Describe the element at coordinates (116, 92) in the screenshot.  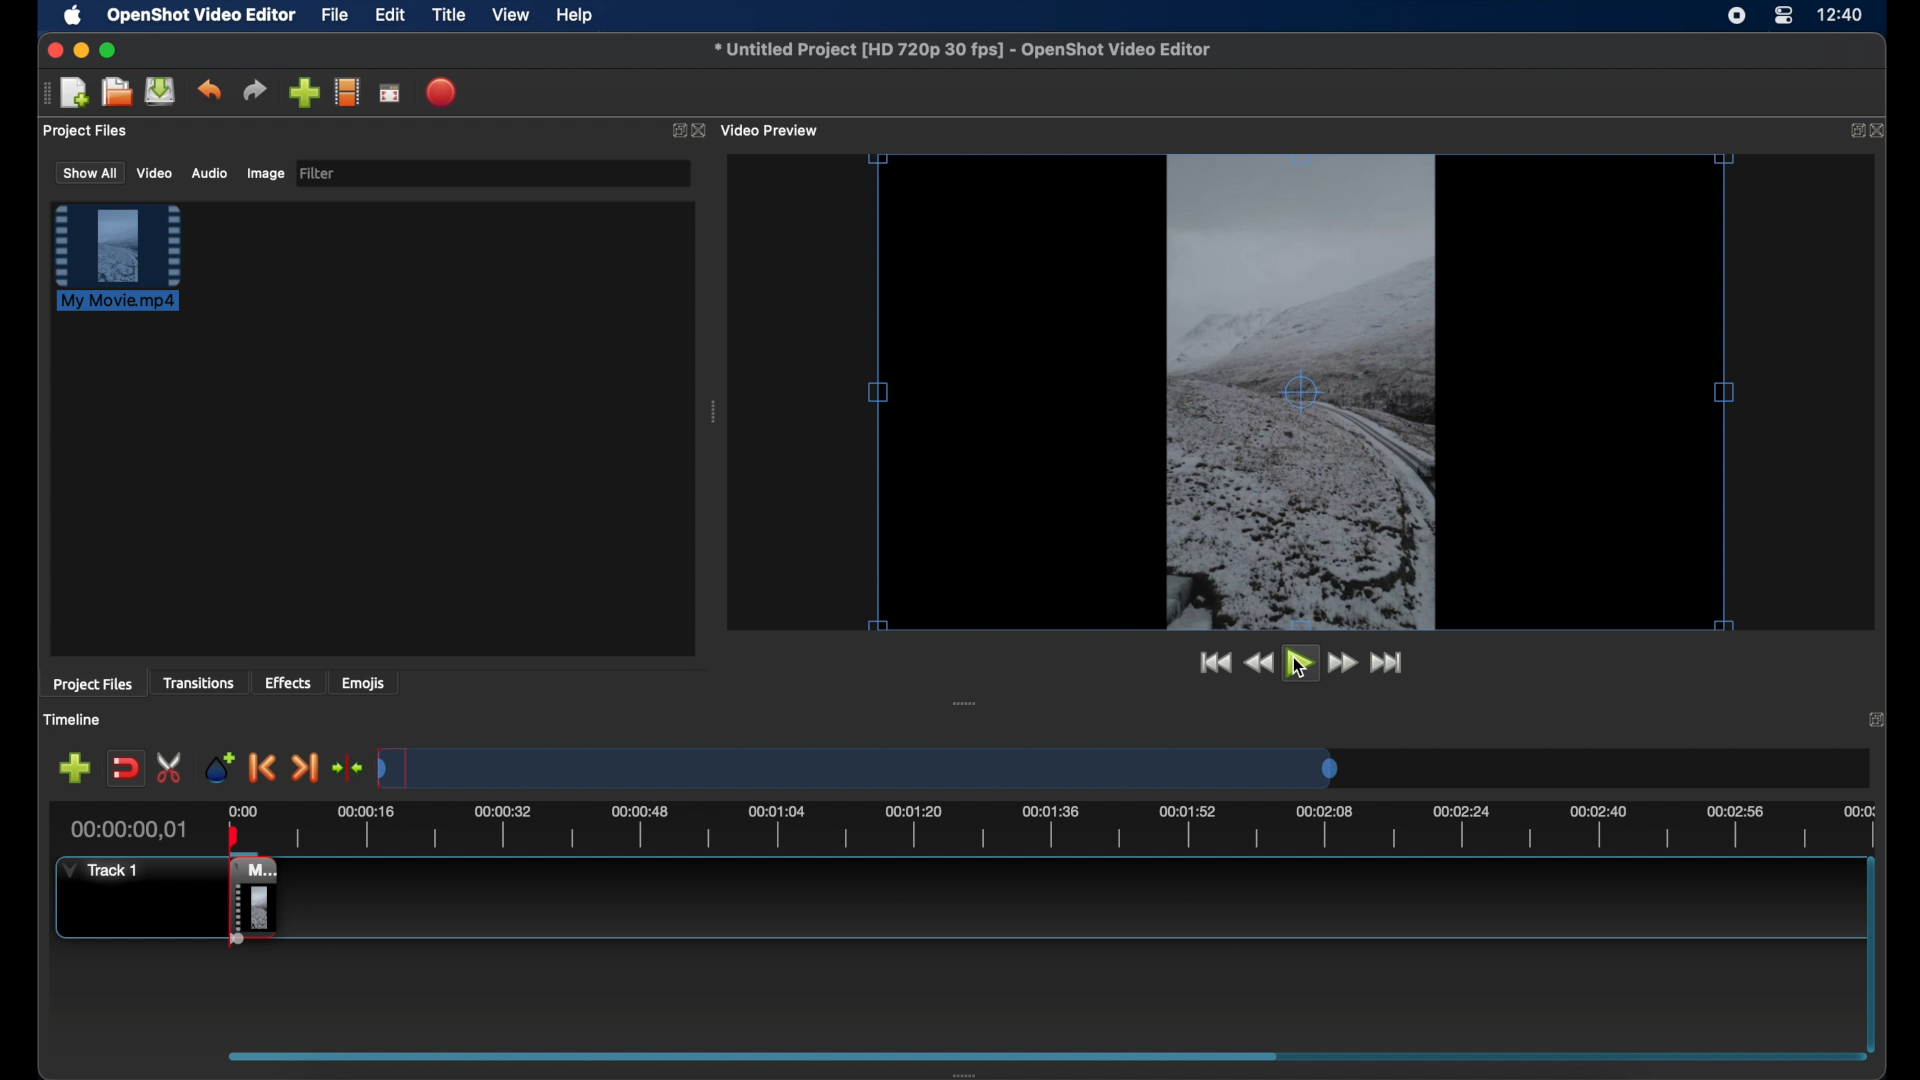
I see `open project` at that location.